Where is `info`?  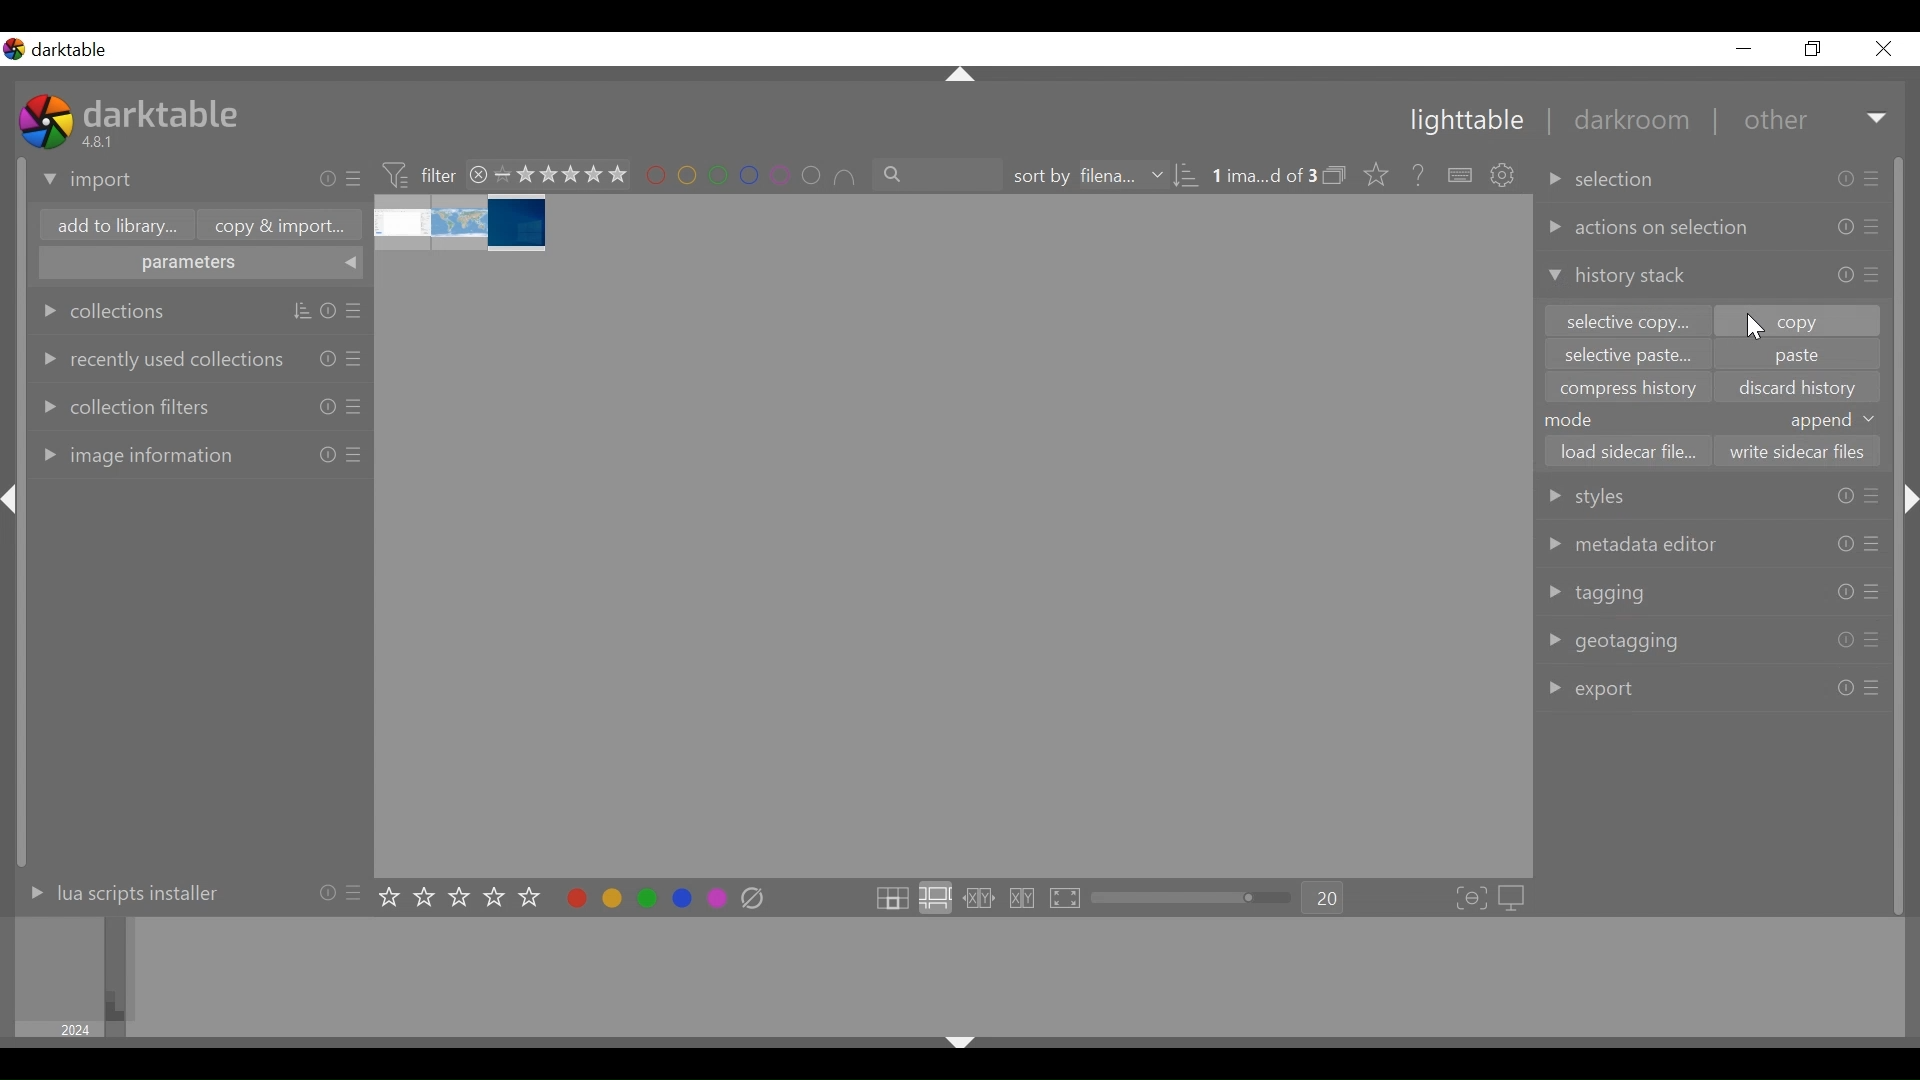 info is located at coordinates (328, 312).